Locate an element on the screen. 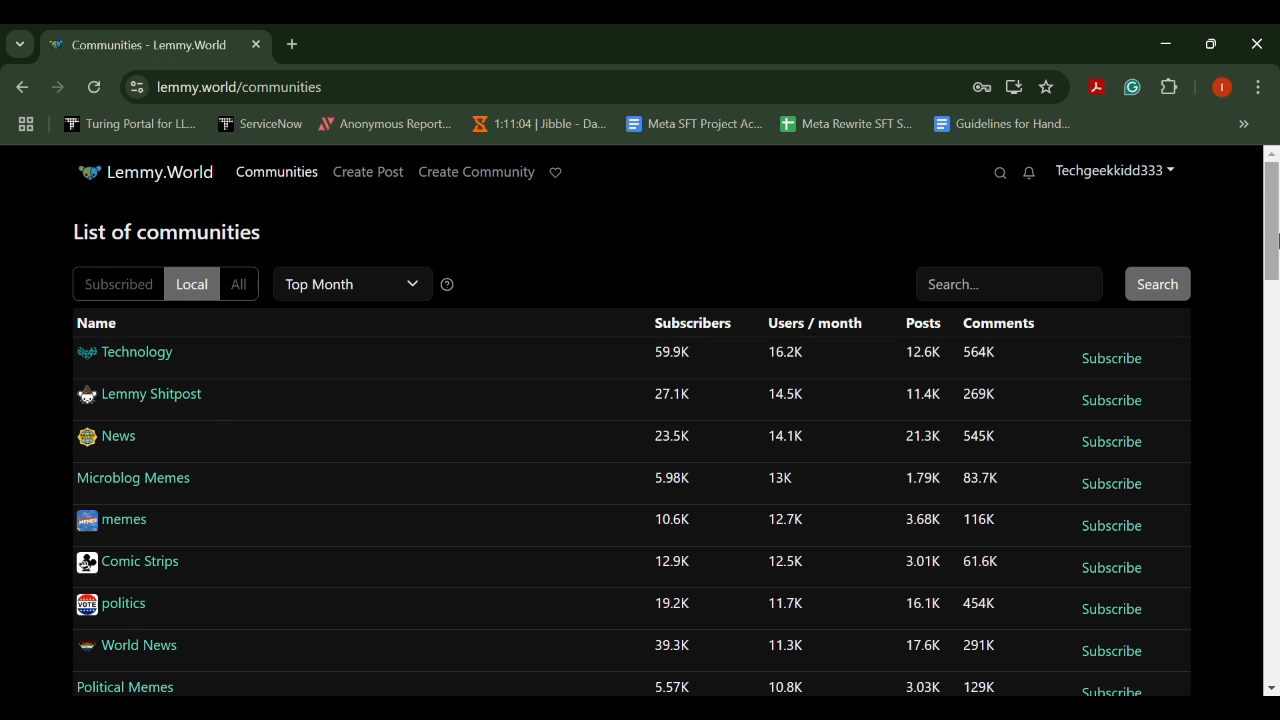 This screenshot has width=1280, height=720. Comments is located at coordinates (998, 323).